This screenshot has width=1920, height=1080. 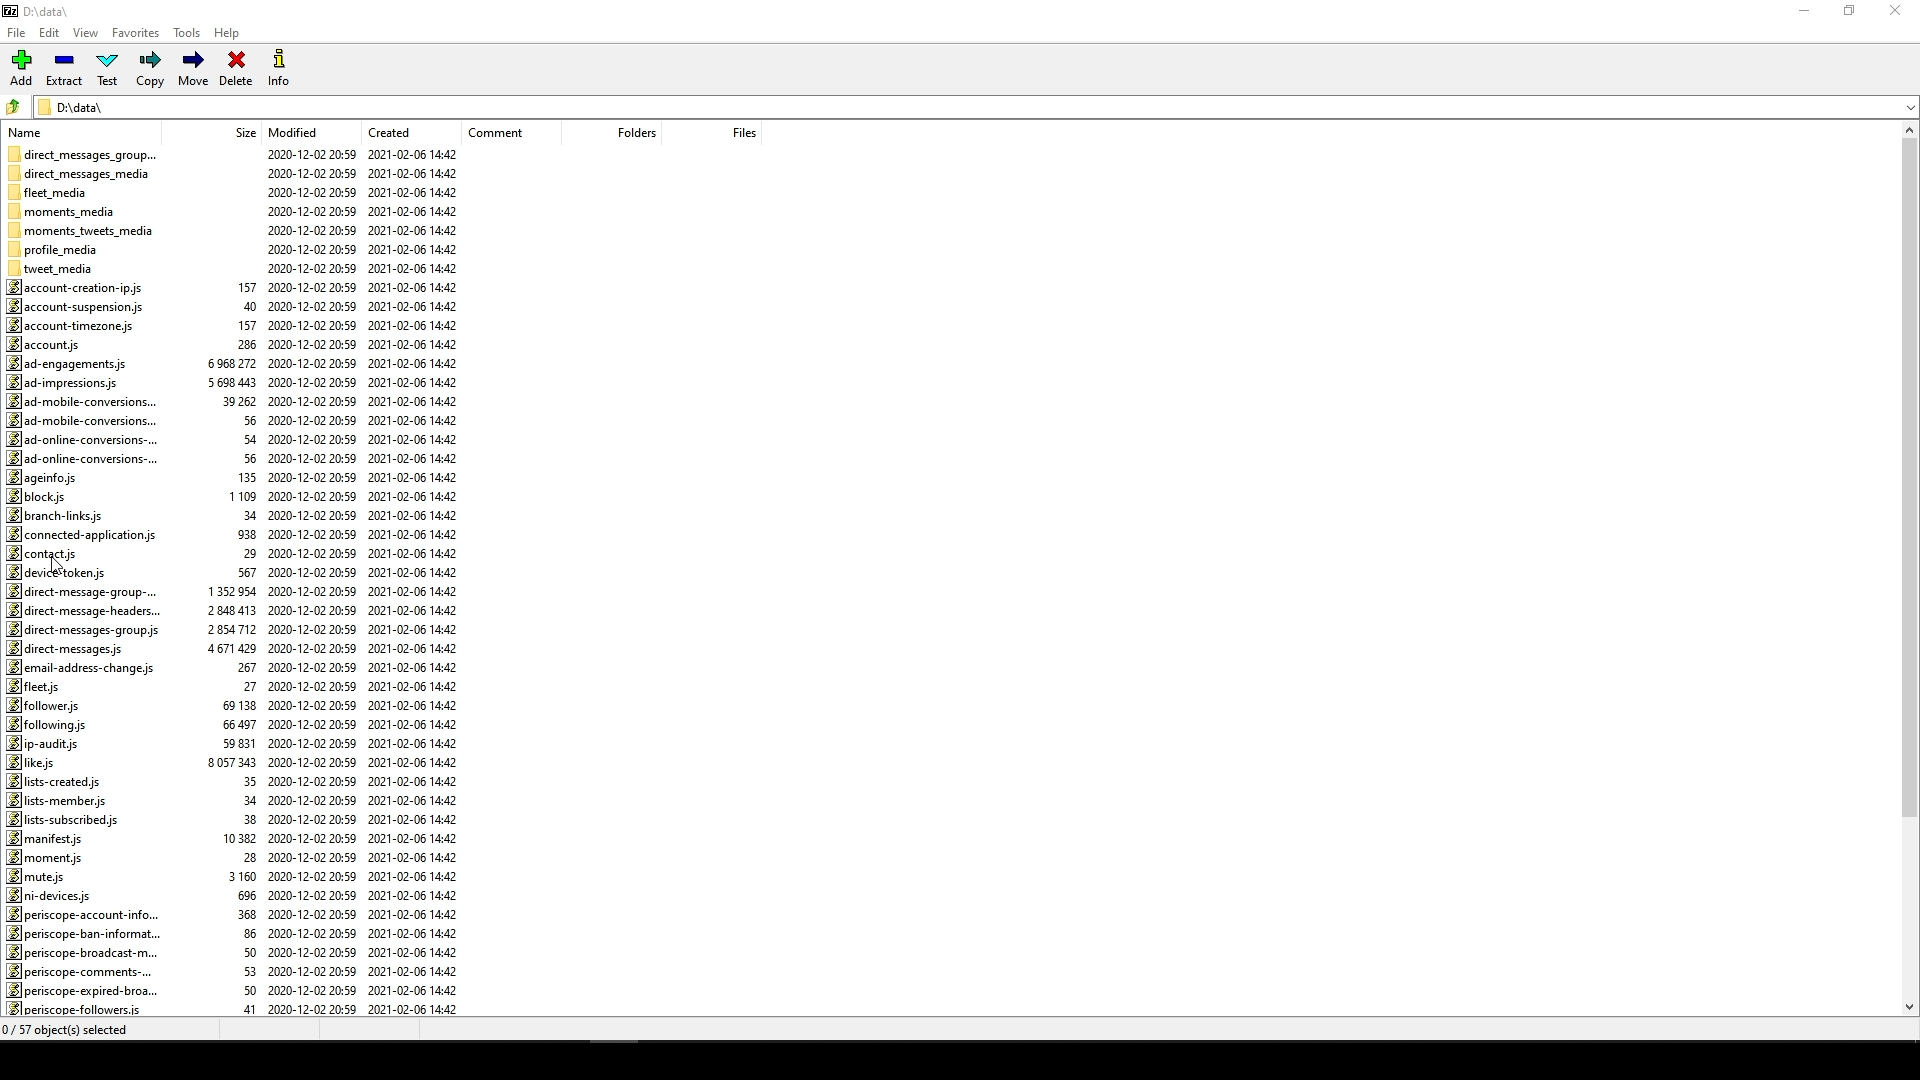 What do you see at coordinates (388, 131) in the screenshot?
I see `created` at bounding box center [388, 131].